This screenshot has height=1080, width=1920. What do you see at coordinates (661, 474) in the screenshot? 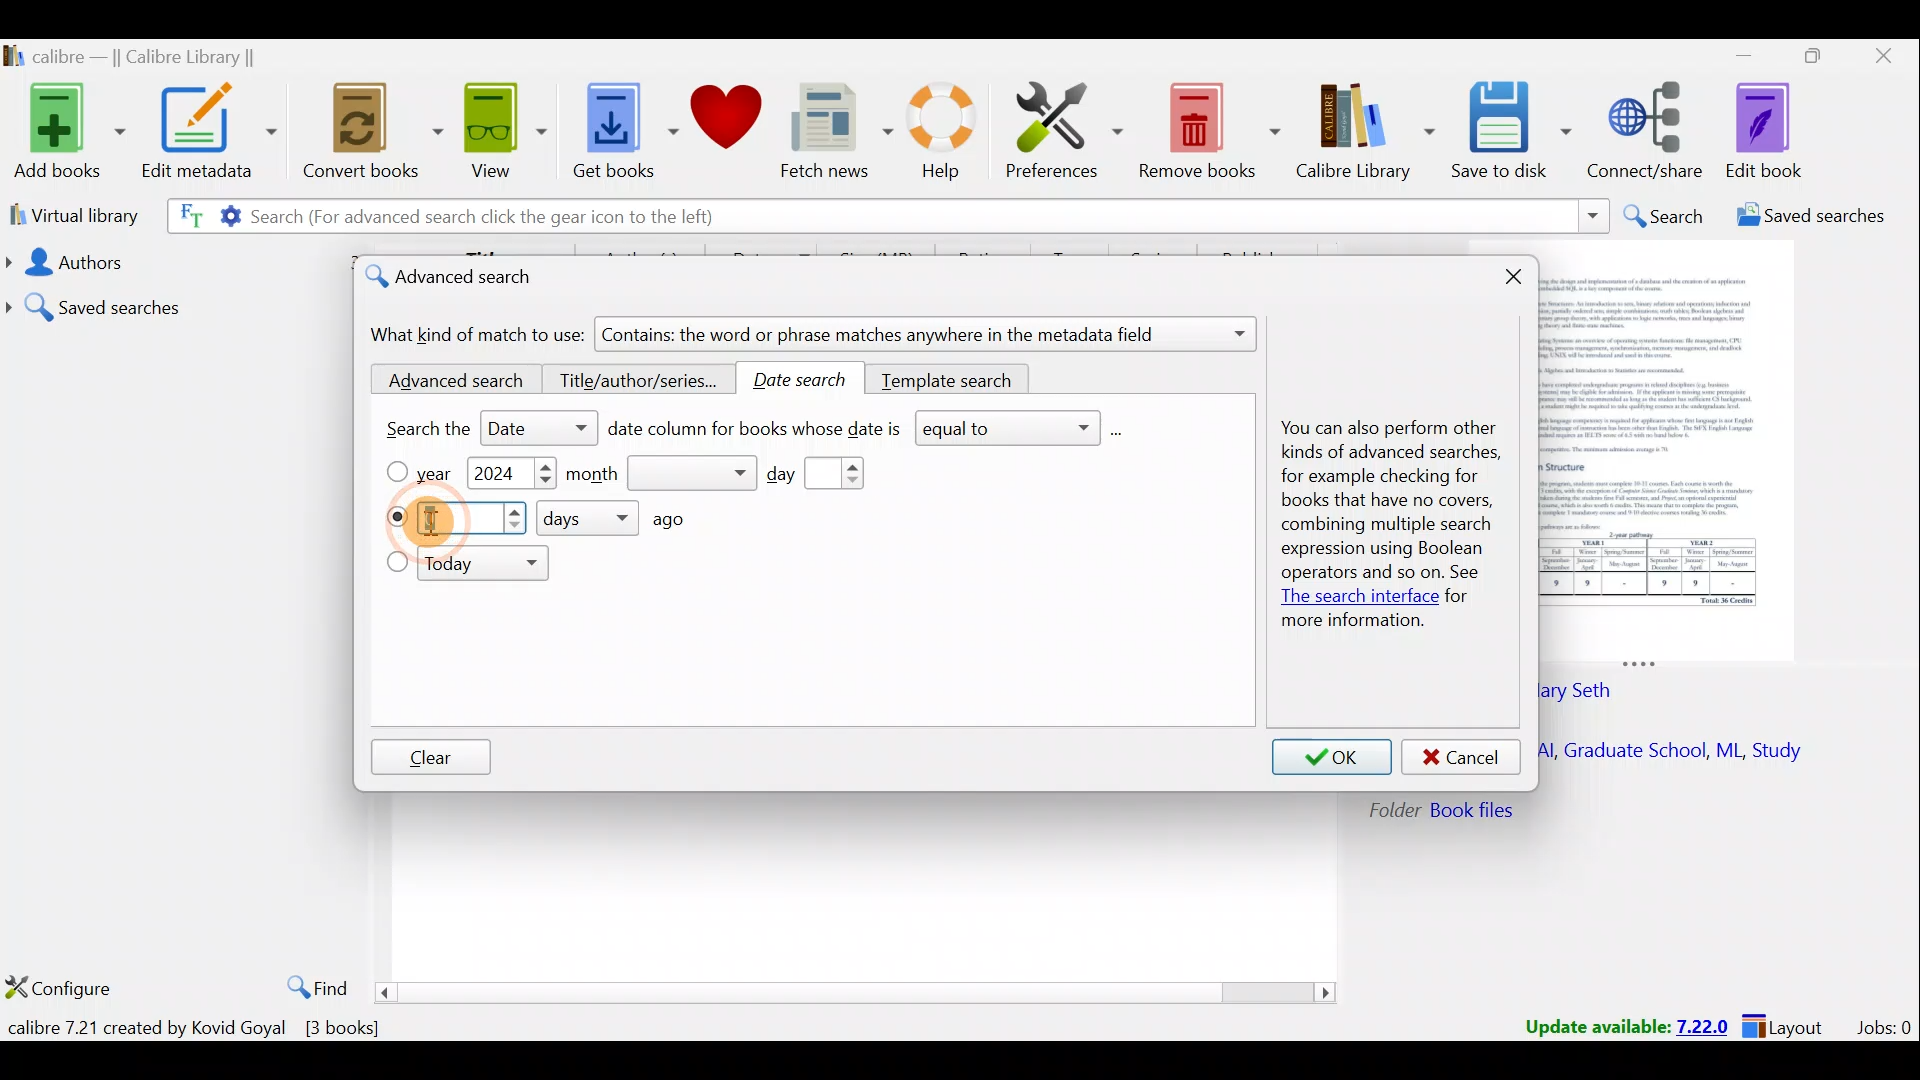
I see `Month` at bounding box center [661, 474].